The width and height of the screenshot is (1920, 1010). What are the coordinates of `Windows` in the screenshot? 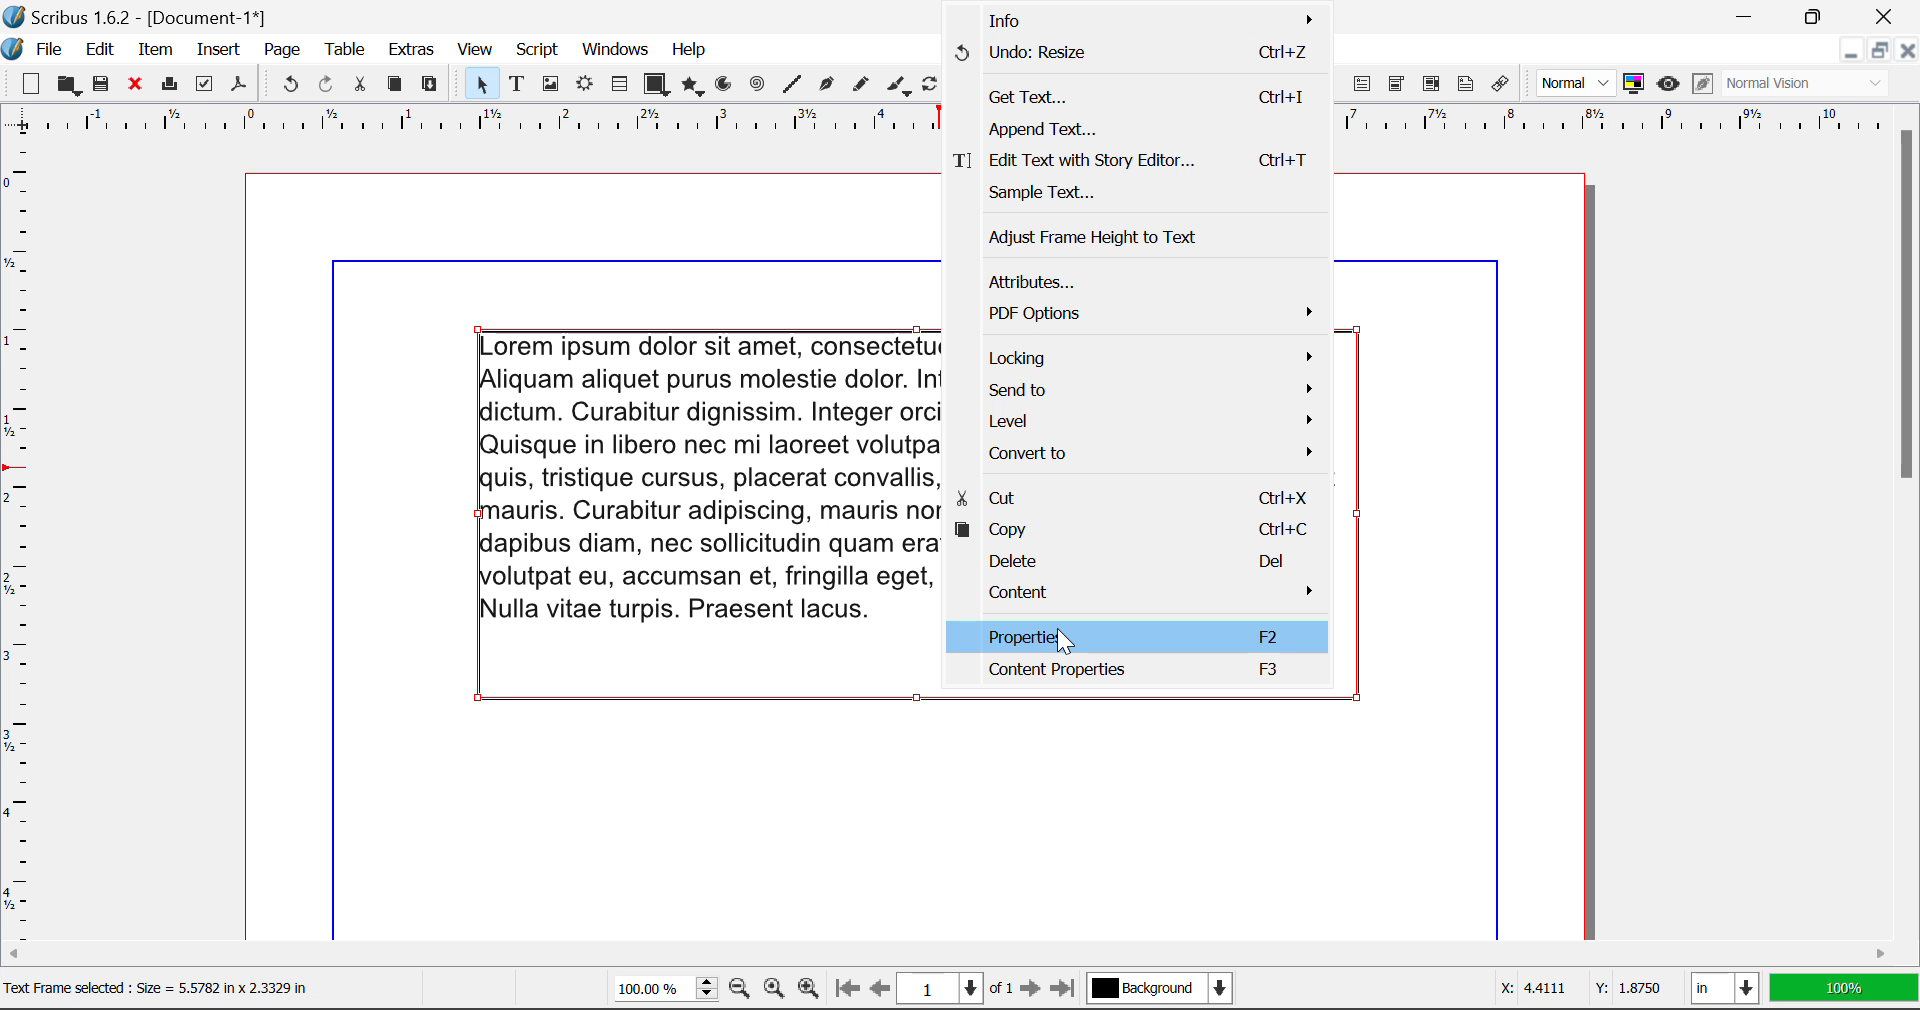 It's located at (613, 50).